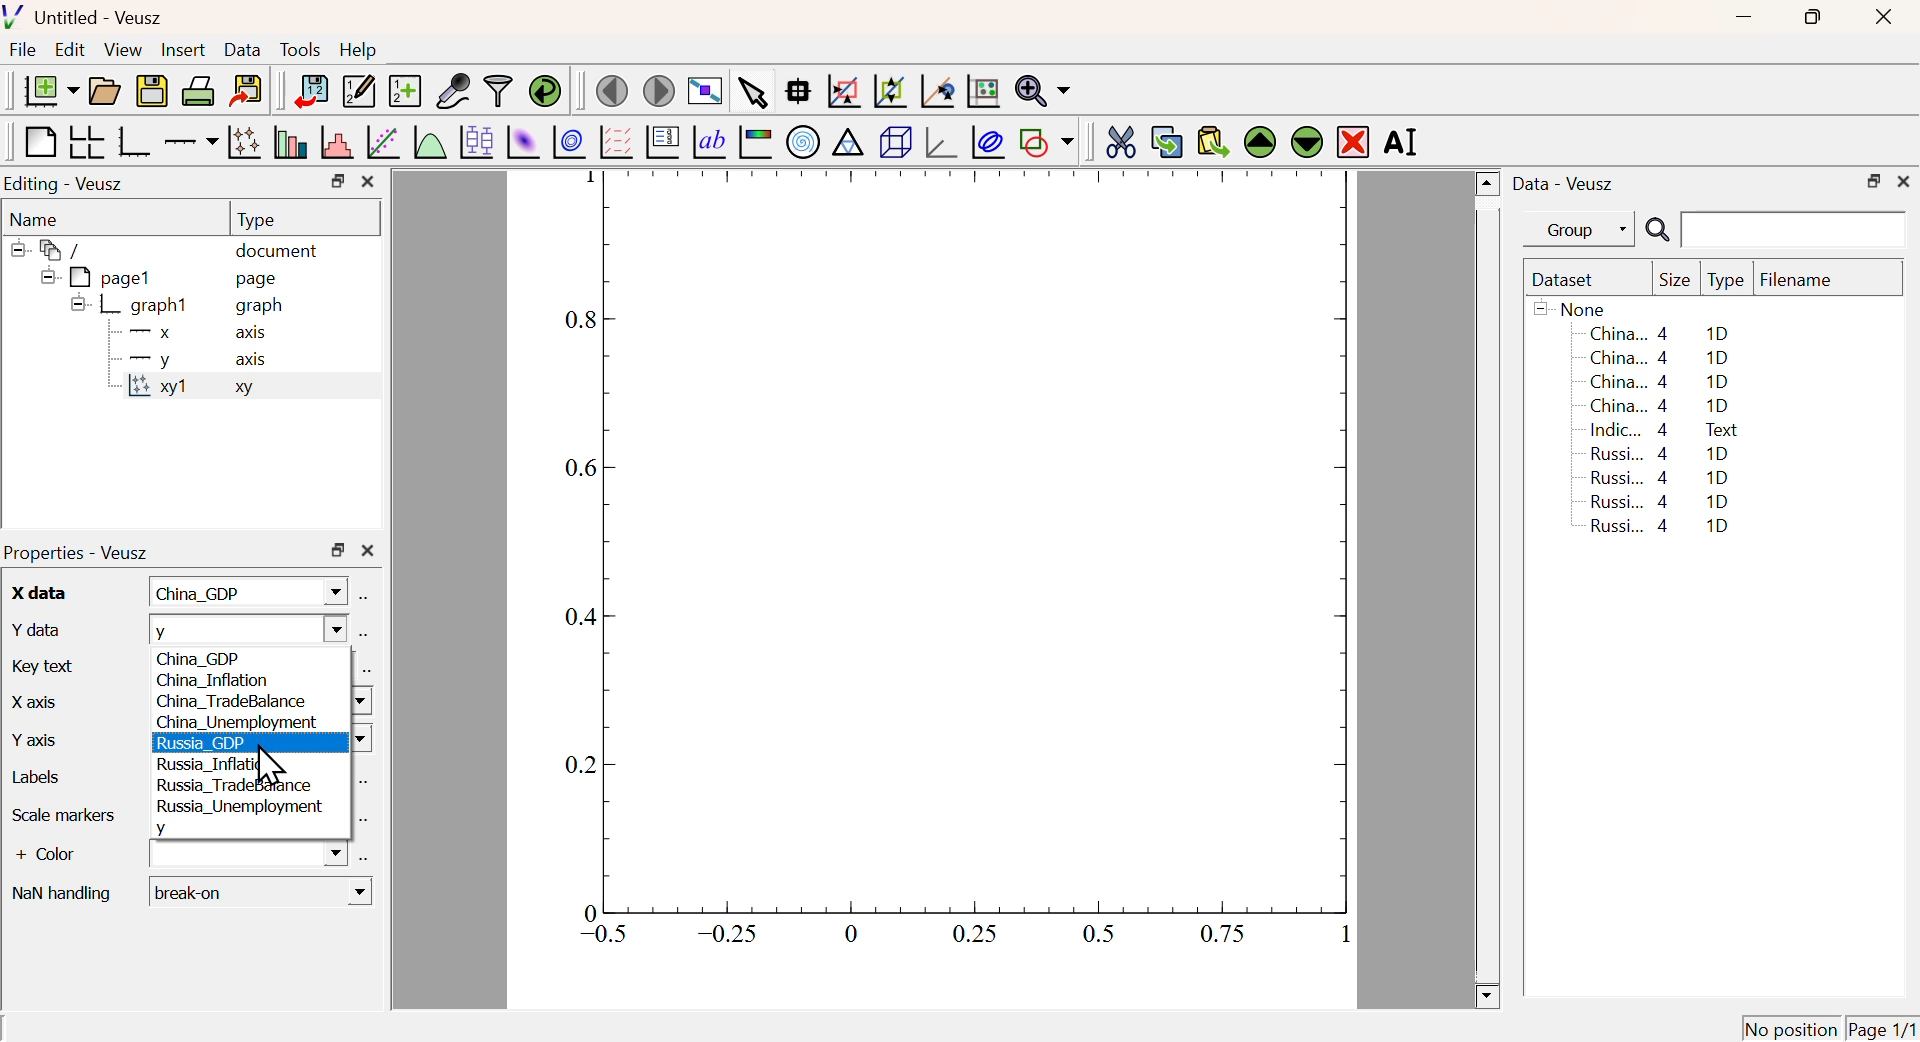  Describe the element at coordinates (132, 141) in the screenshot. I see `Base Graph` at that location.